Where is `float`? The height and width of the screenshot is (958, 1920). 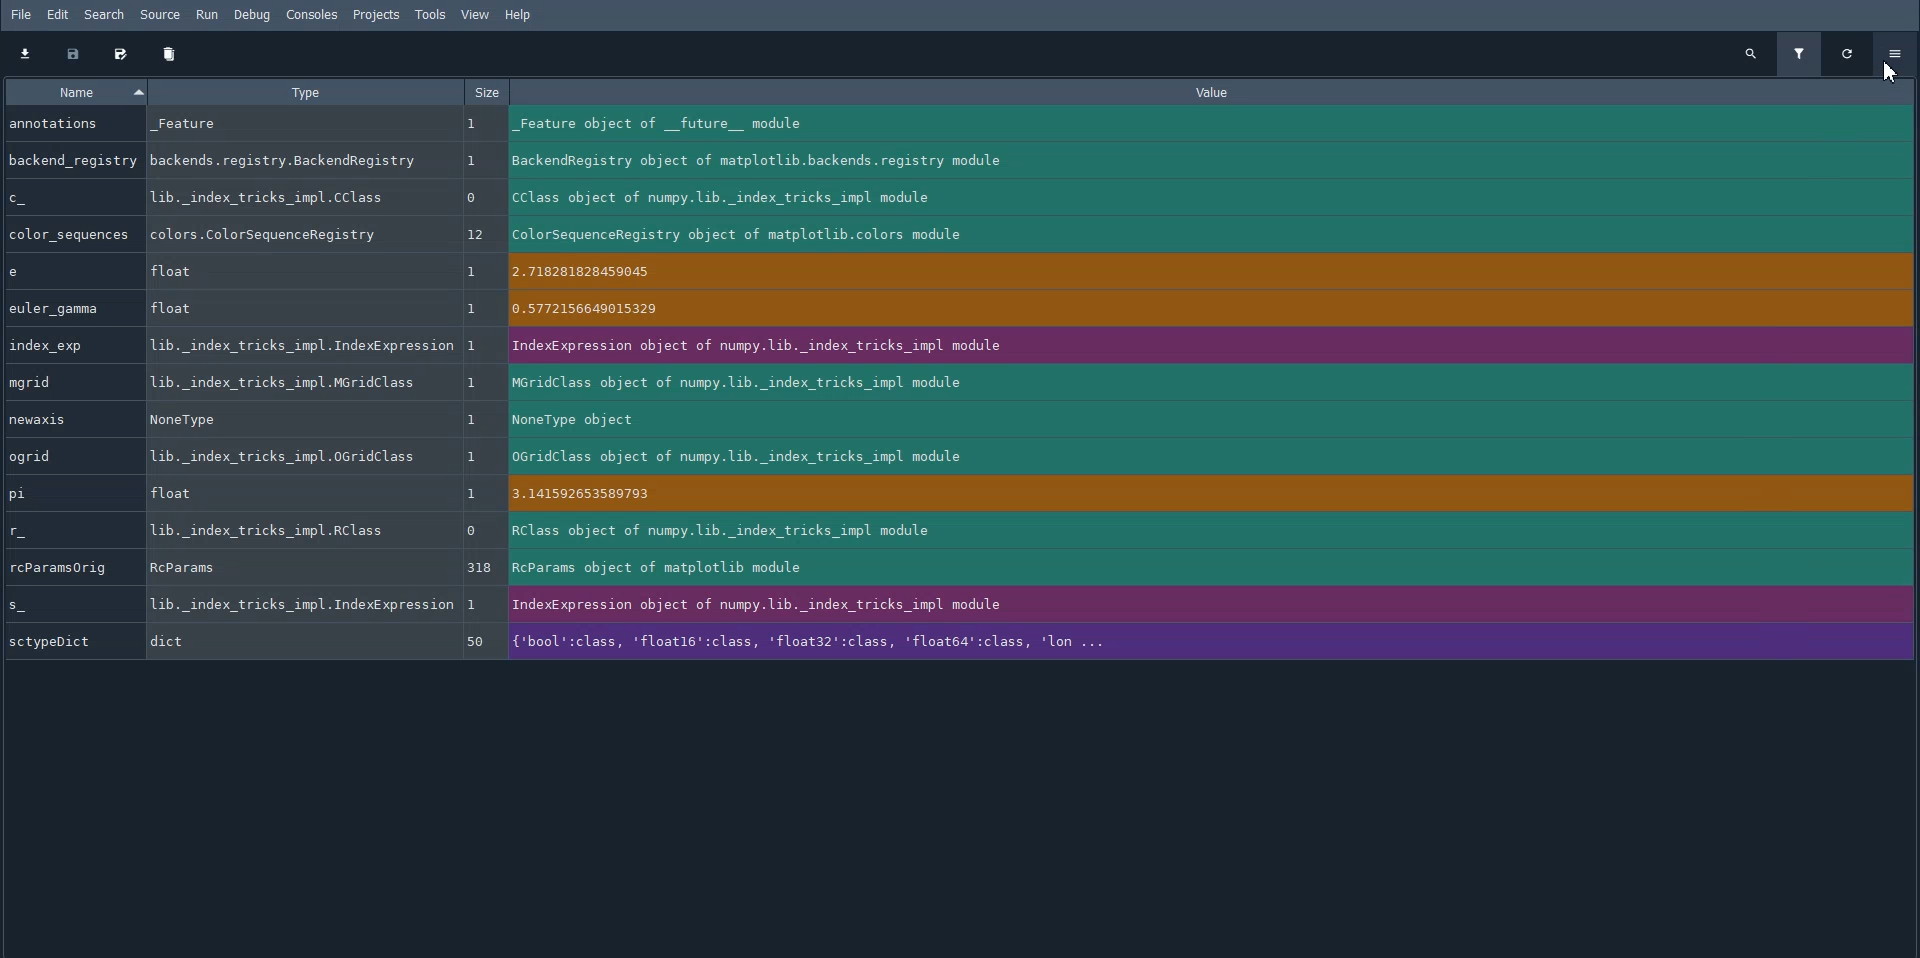
float is located at coordinates (286, 493).